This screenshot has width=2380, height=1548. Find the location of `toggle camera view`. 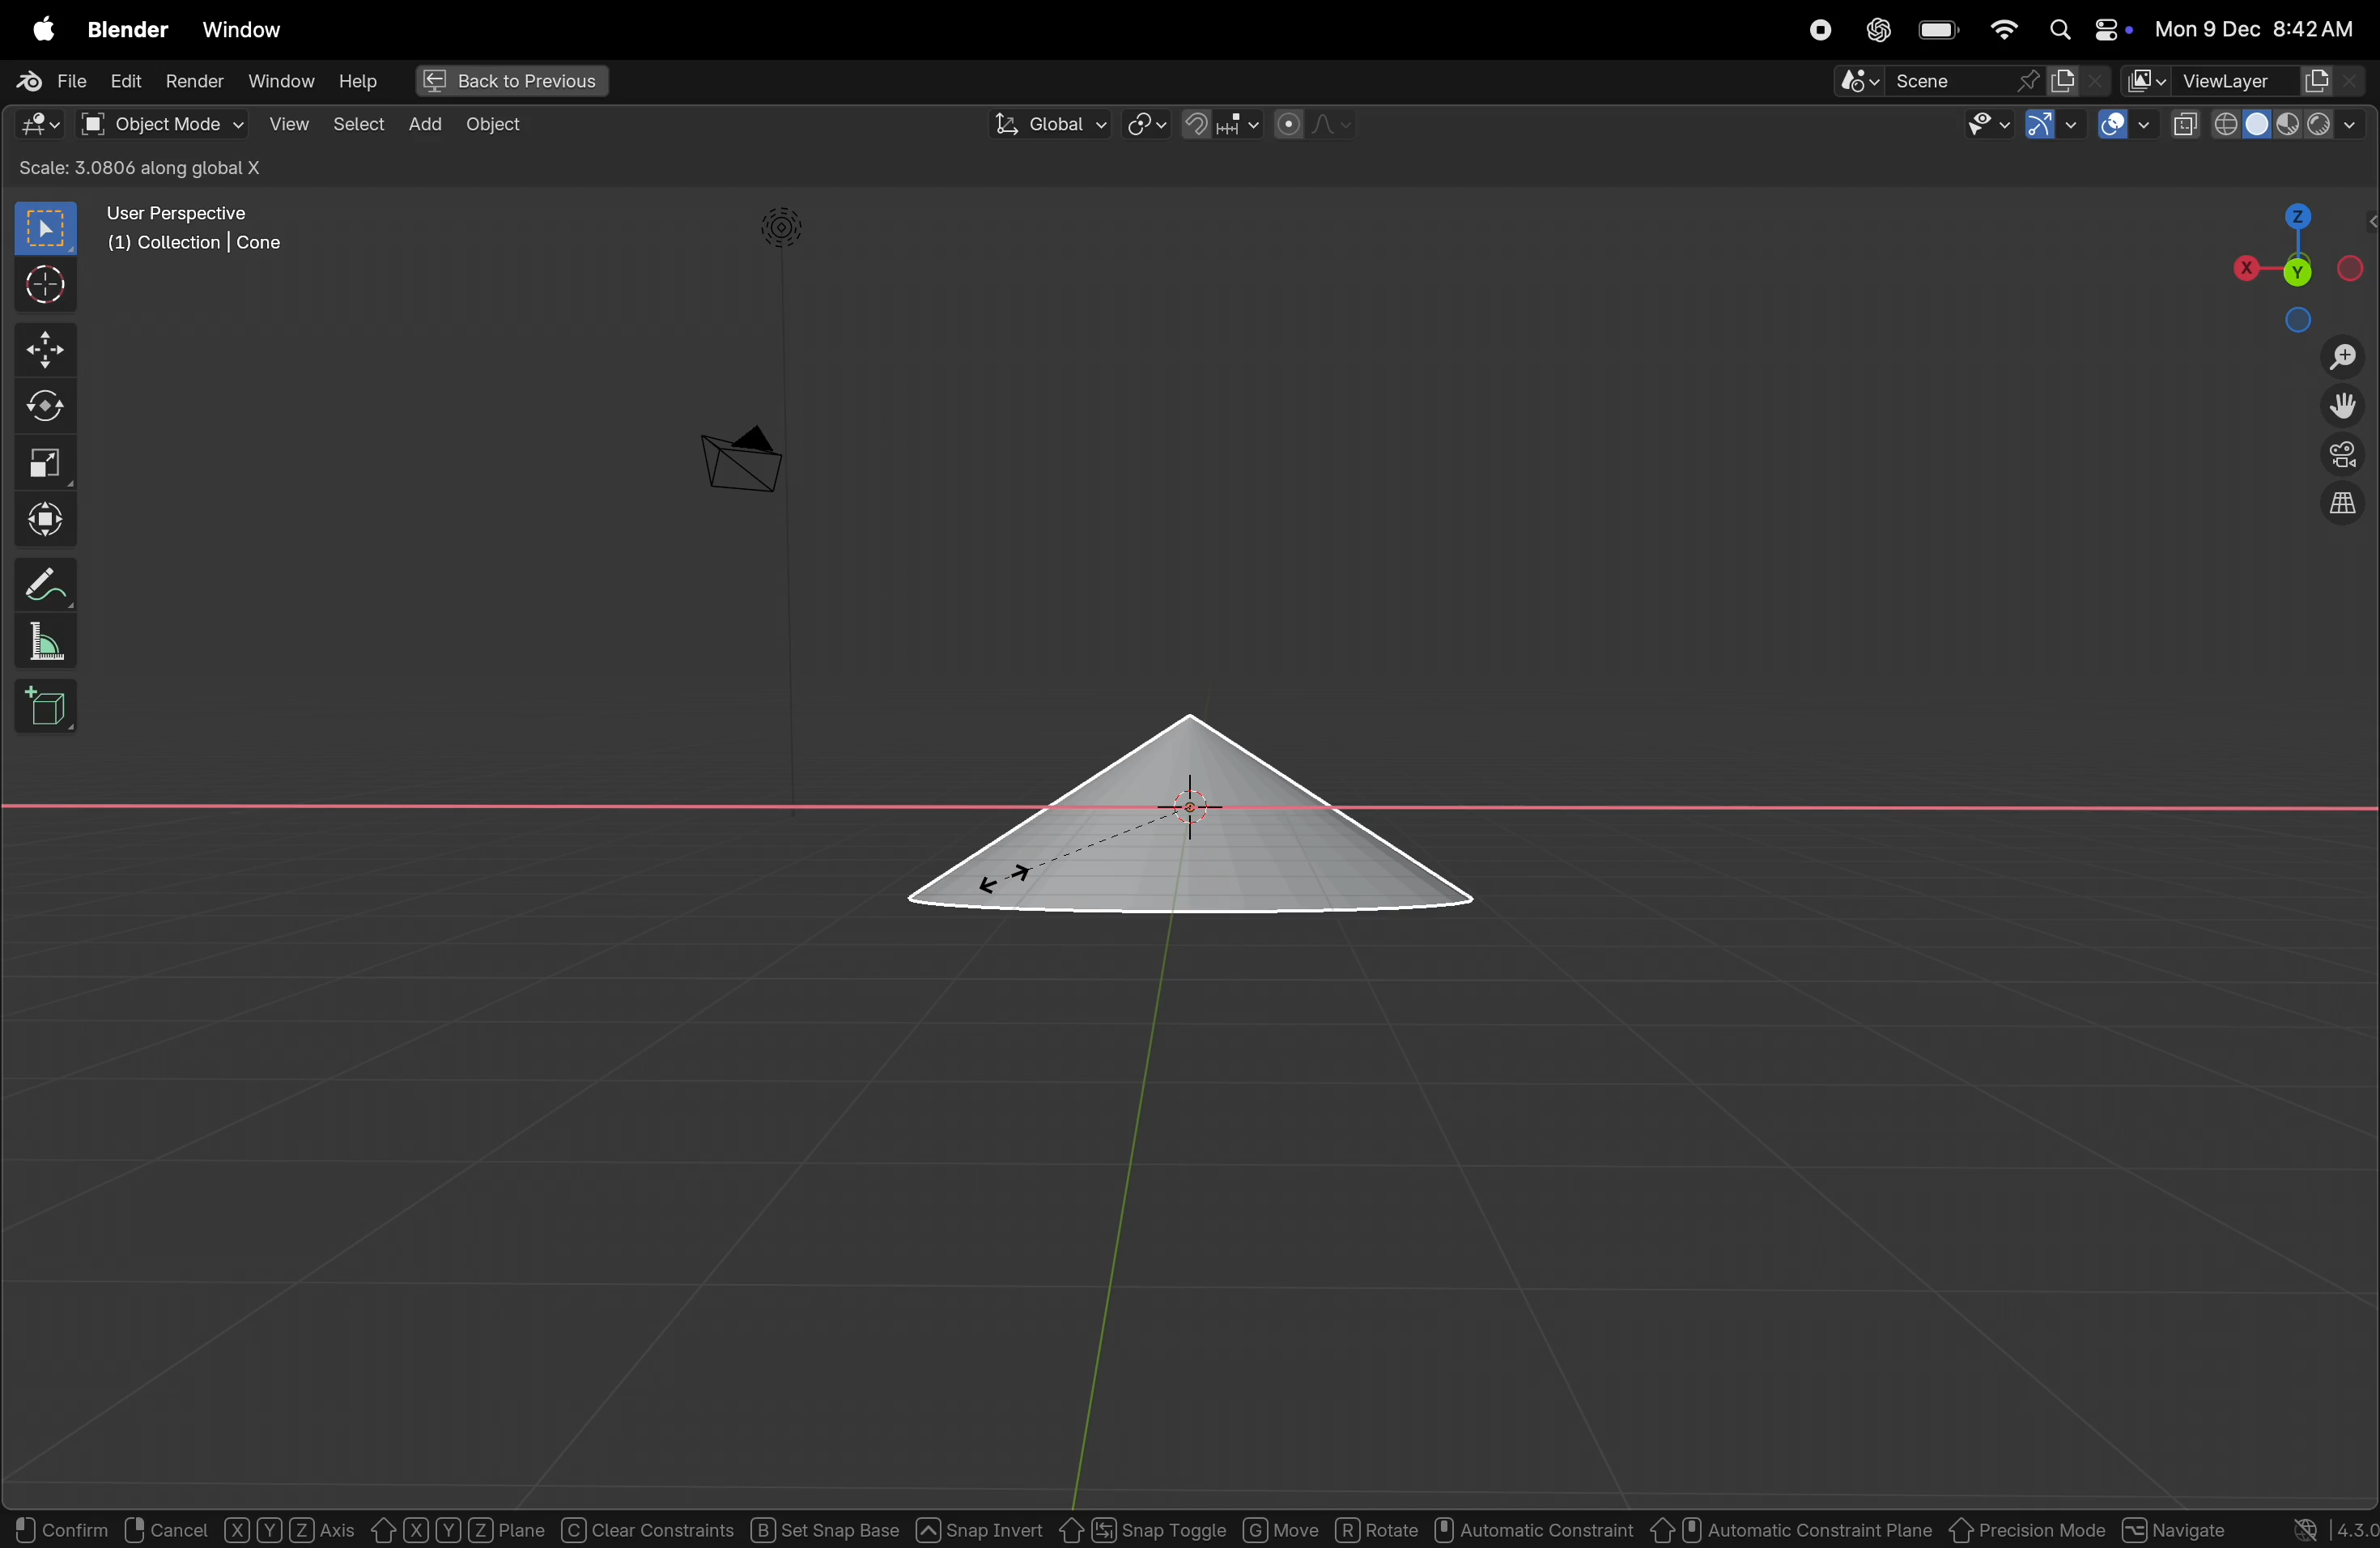

toggle camera view is located at coordinates (2346, 451).